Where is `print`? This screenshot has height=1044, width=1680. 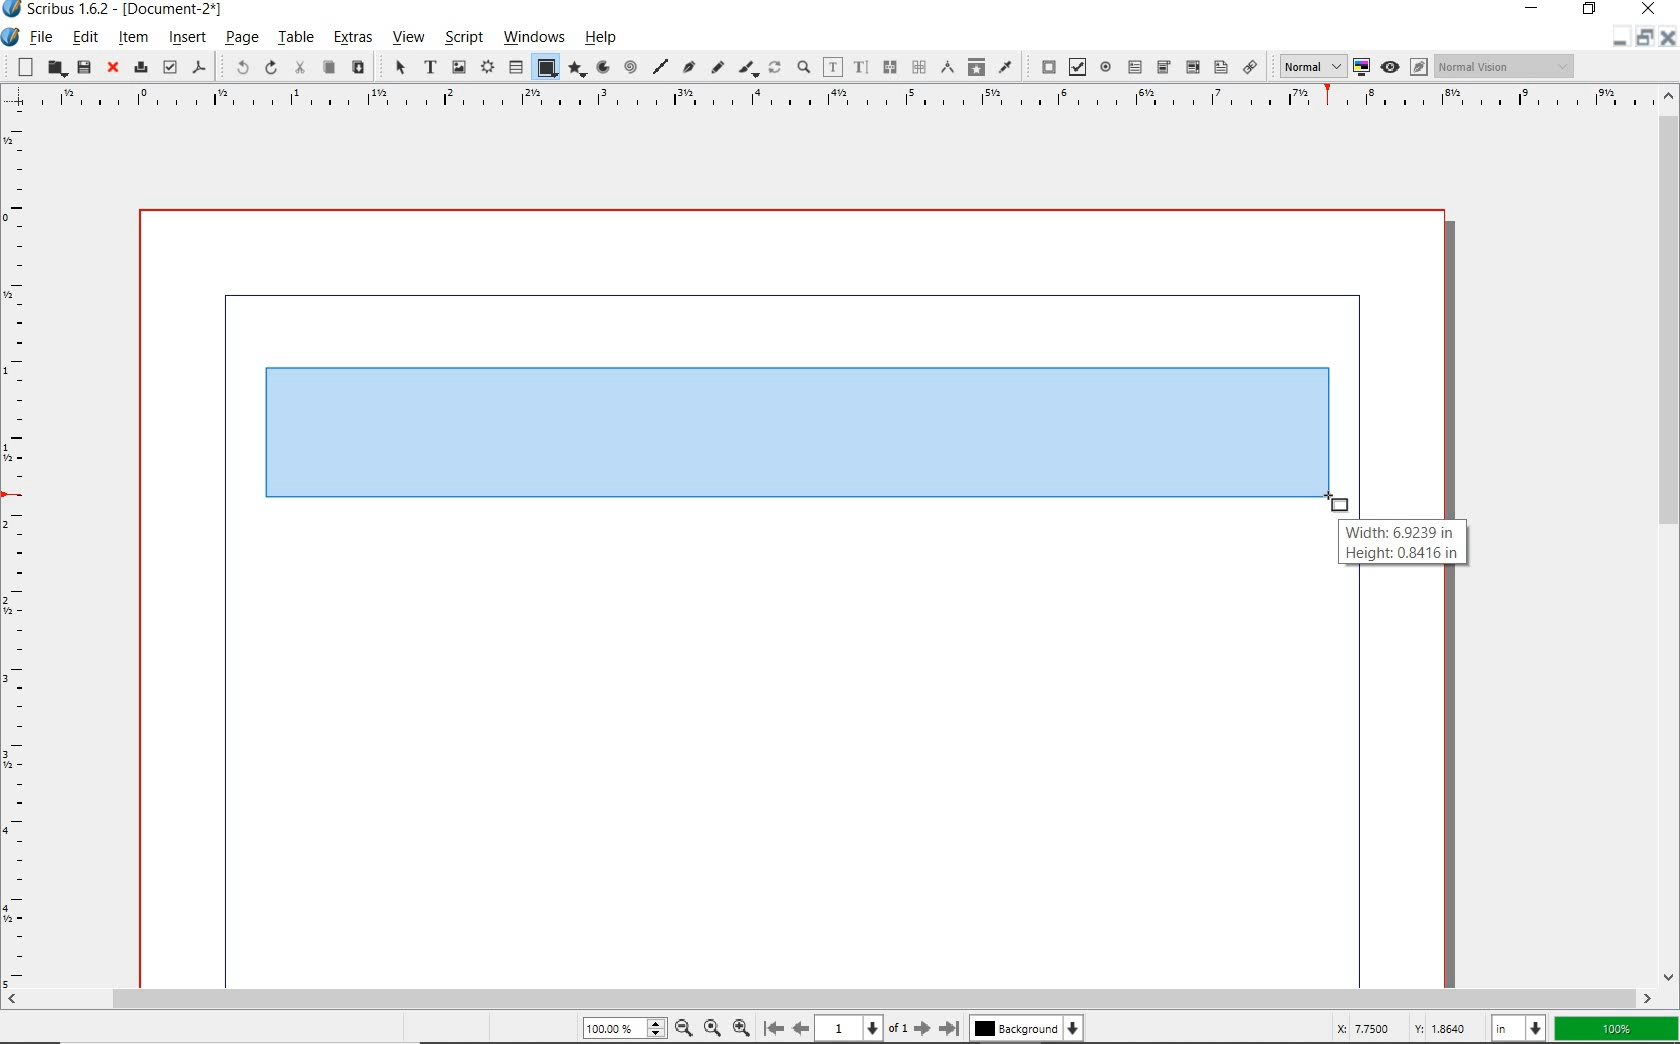
print is located at coordinates (140, 67).